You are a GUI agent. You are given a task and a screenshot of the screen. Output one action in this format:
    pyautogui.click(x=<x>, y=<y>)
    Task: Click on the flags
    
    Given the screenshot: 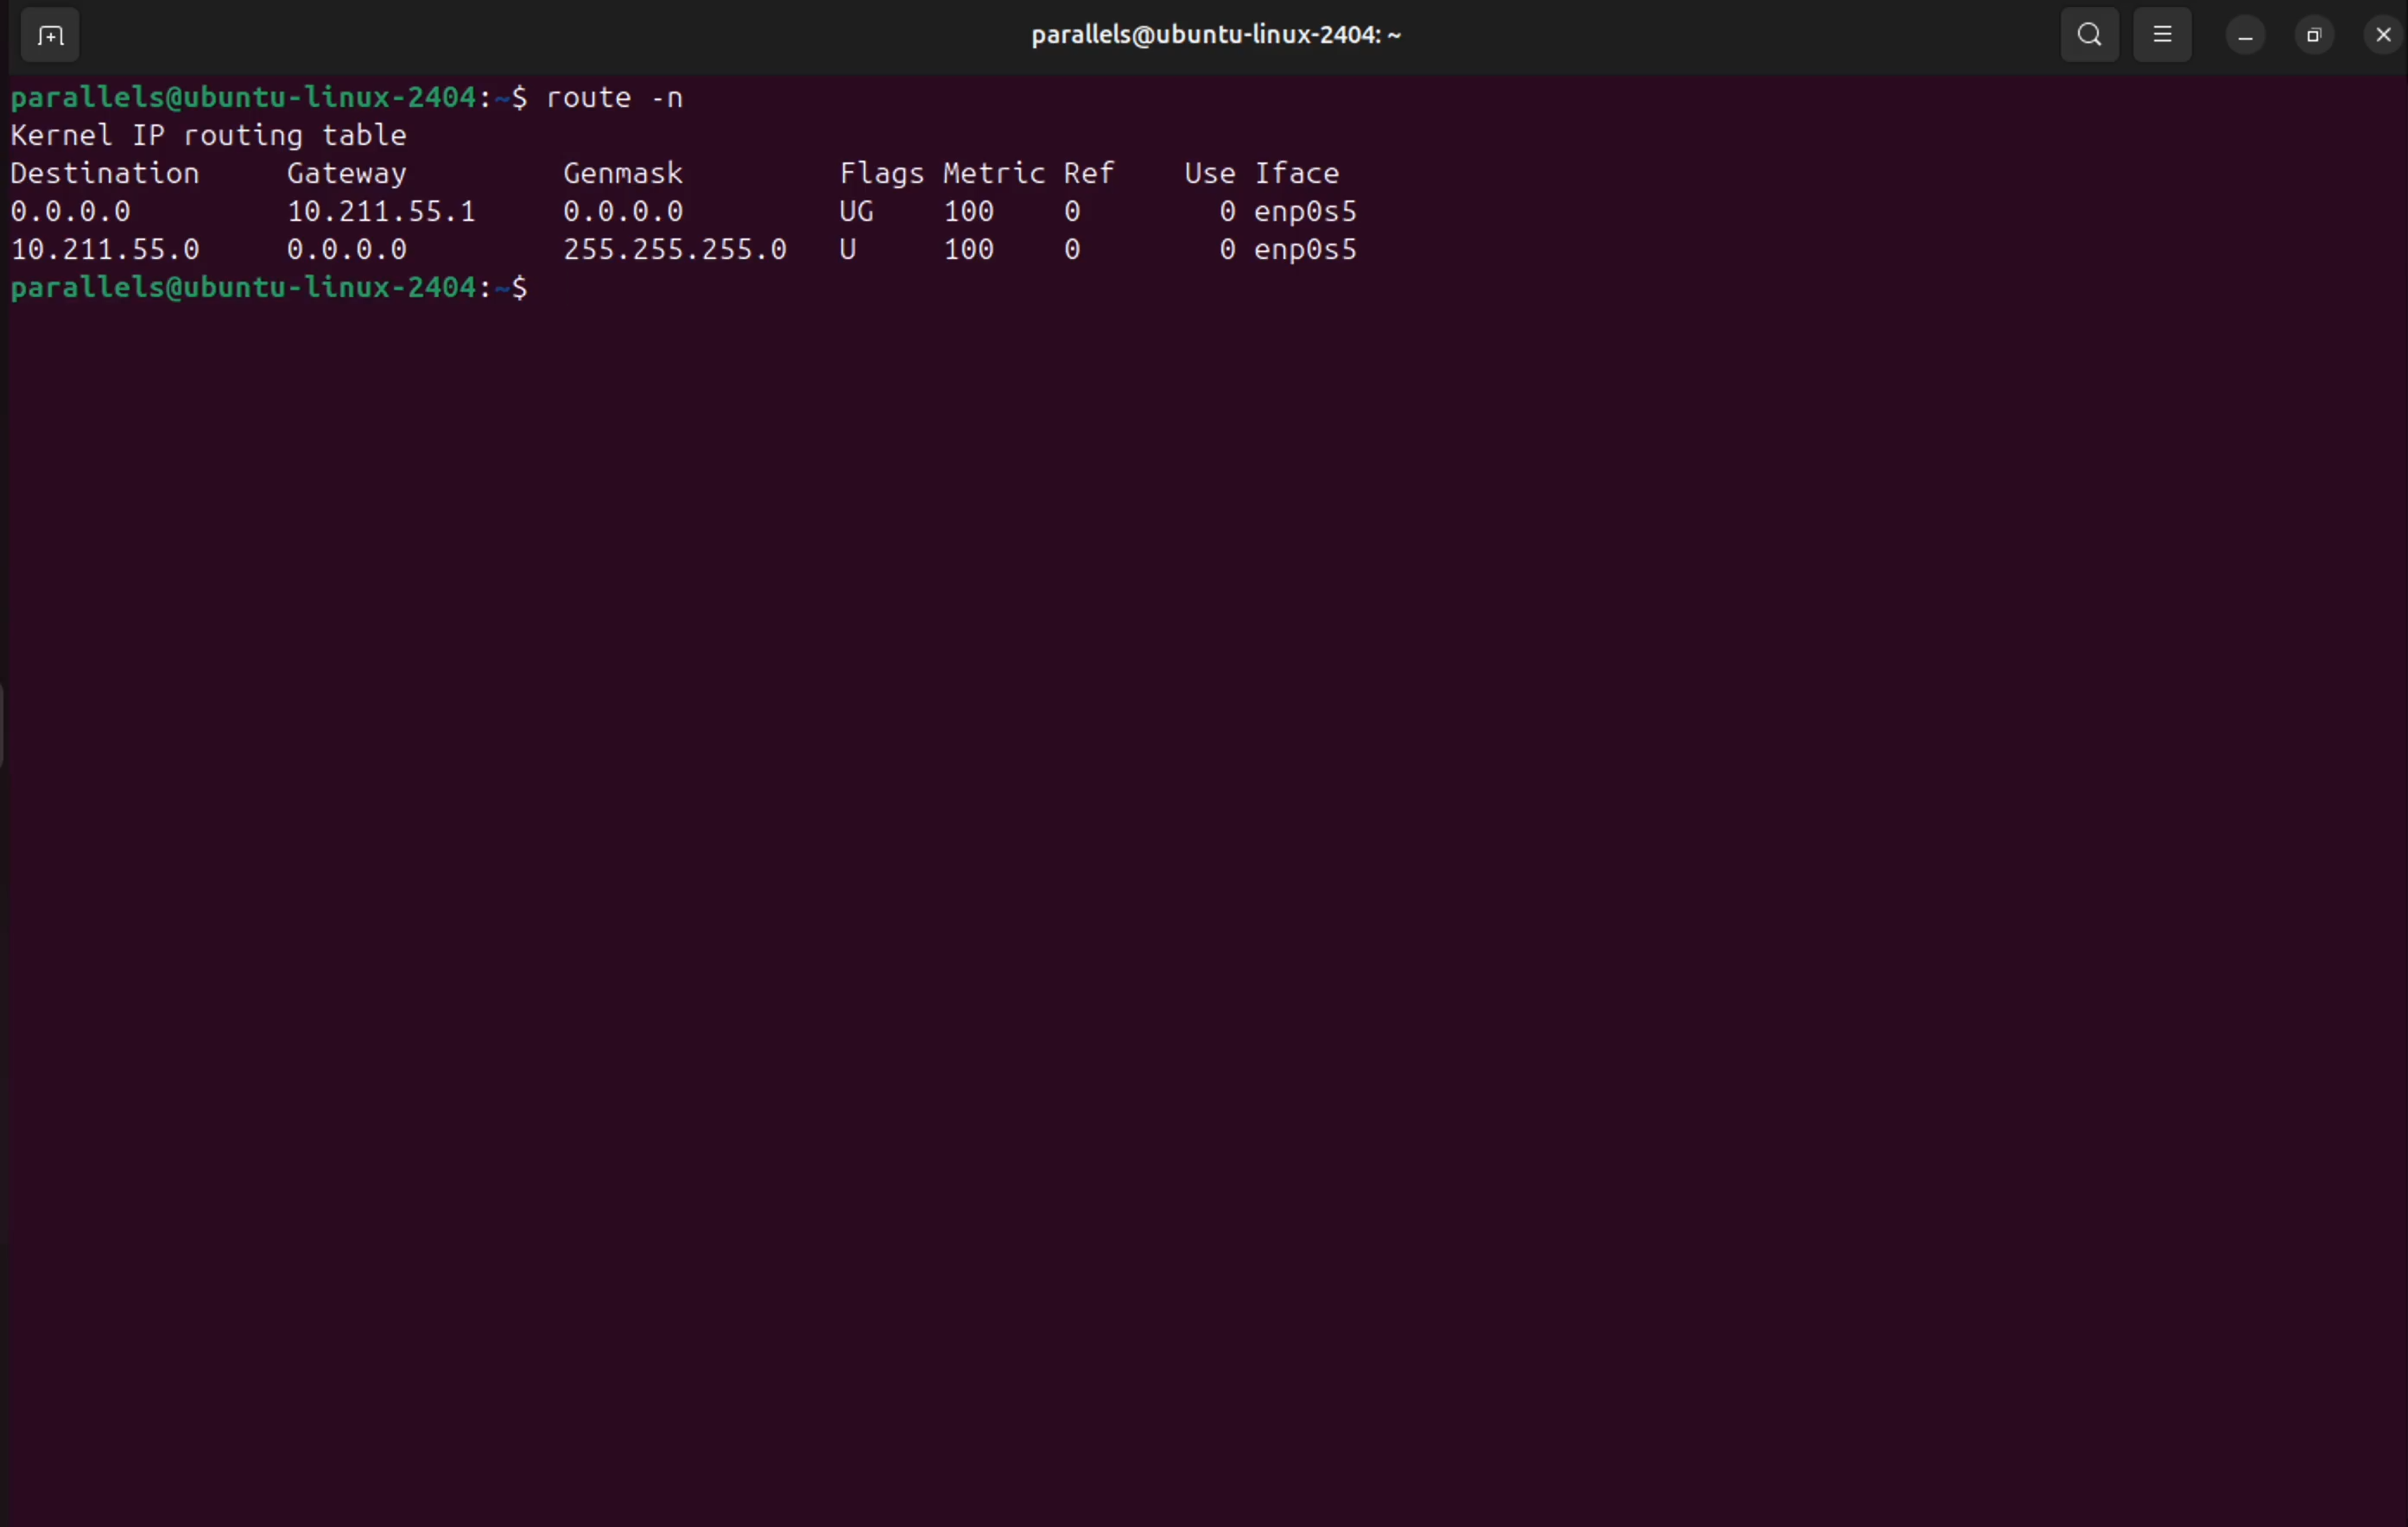 What is the action you would take?
    pyautogui.click(x=882, y=168)
    